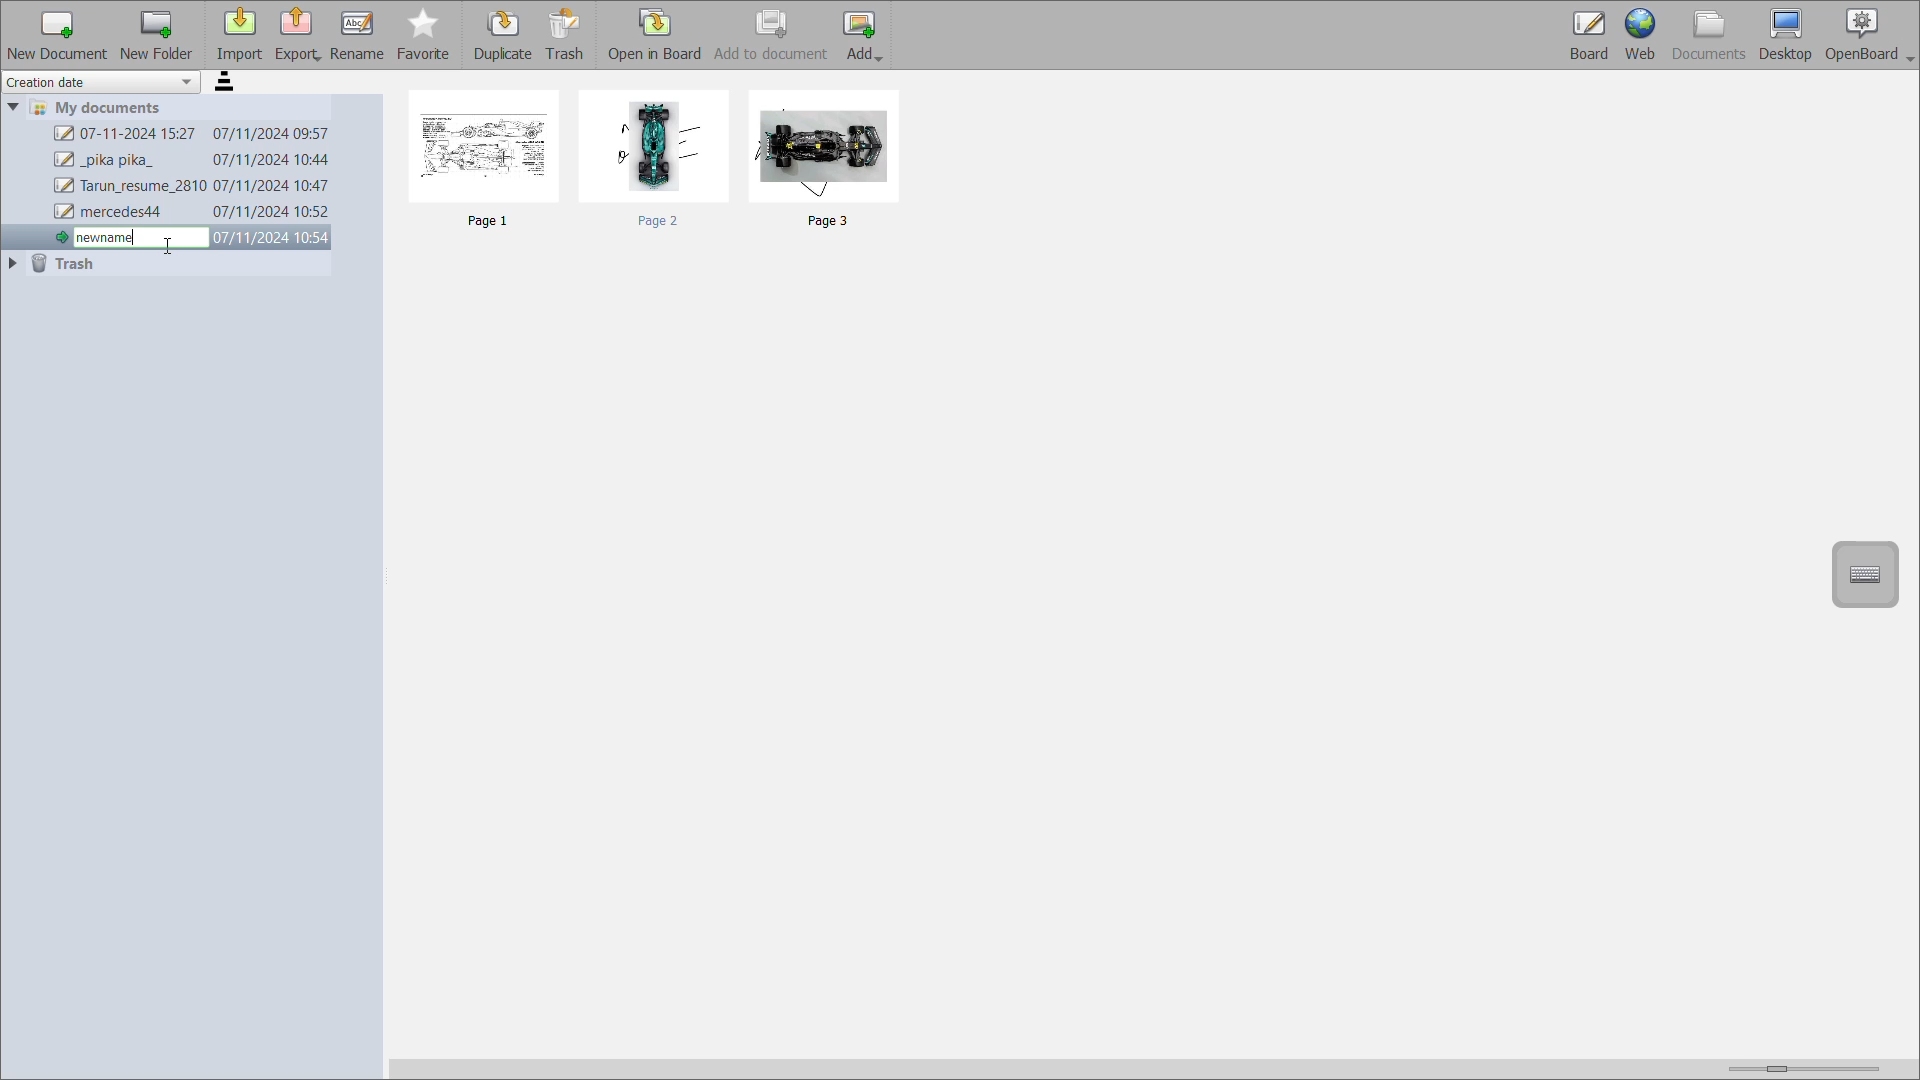 This screenshot has width=1920, height=1080. I want to click on export, so click(300, 33).